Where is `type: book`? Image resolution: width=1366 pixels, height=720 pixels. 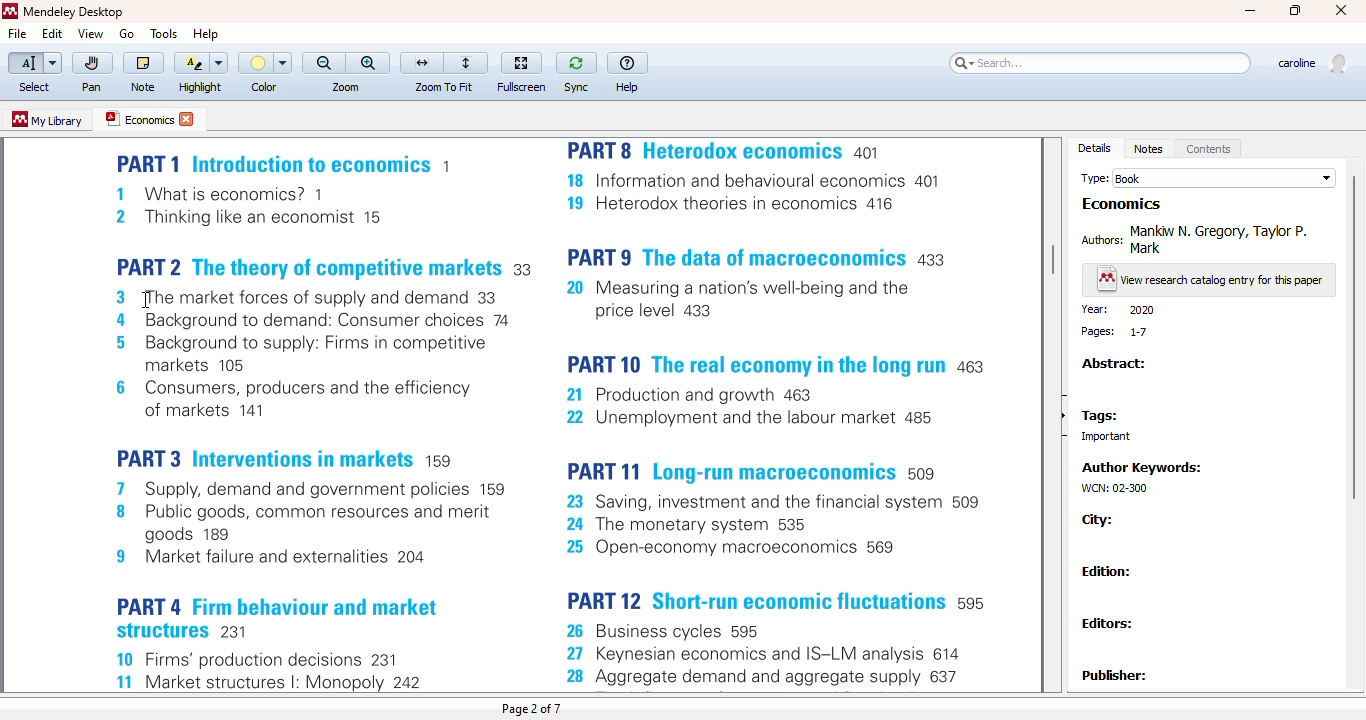 type: book is located at coordinates (1208, 178).